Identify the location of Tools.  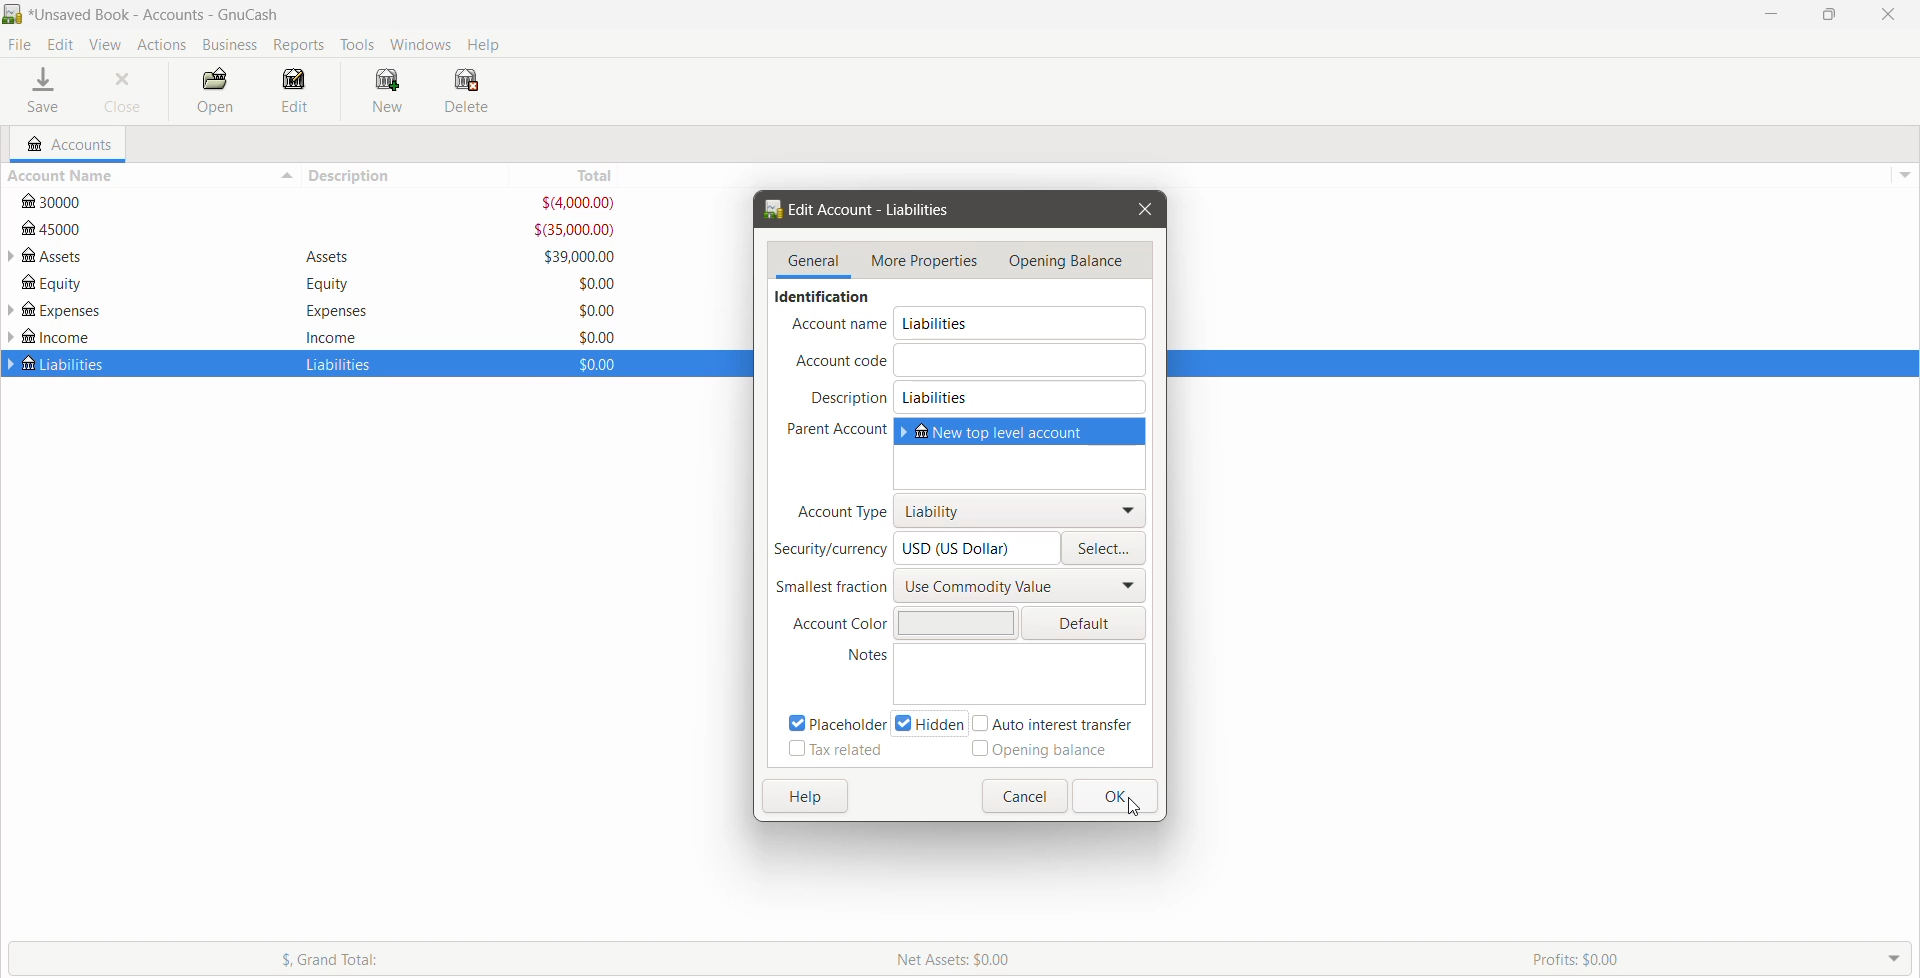
(358, 45).